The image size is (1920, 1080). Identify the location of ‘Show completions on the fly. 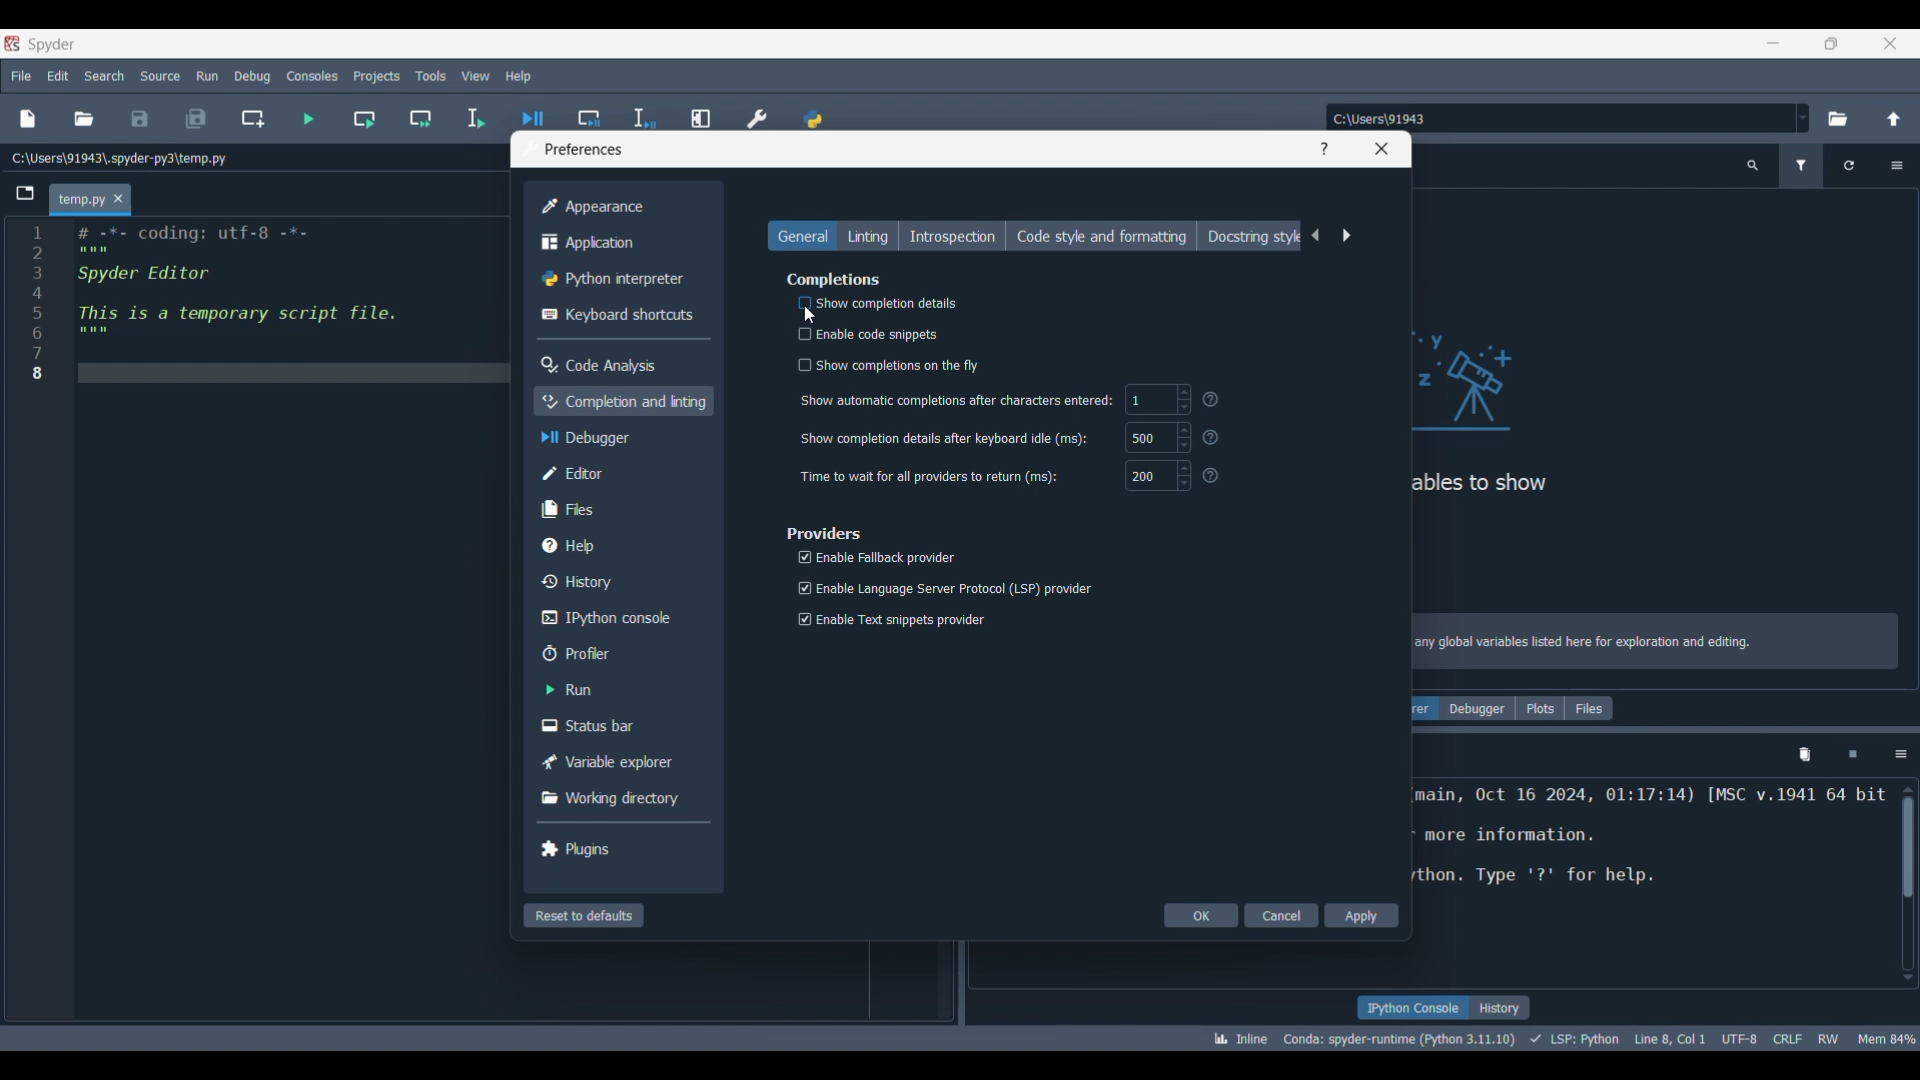
(892, 365).